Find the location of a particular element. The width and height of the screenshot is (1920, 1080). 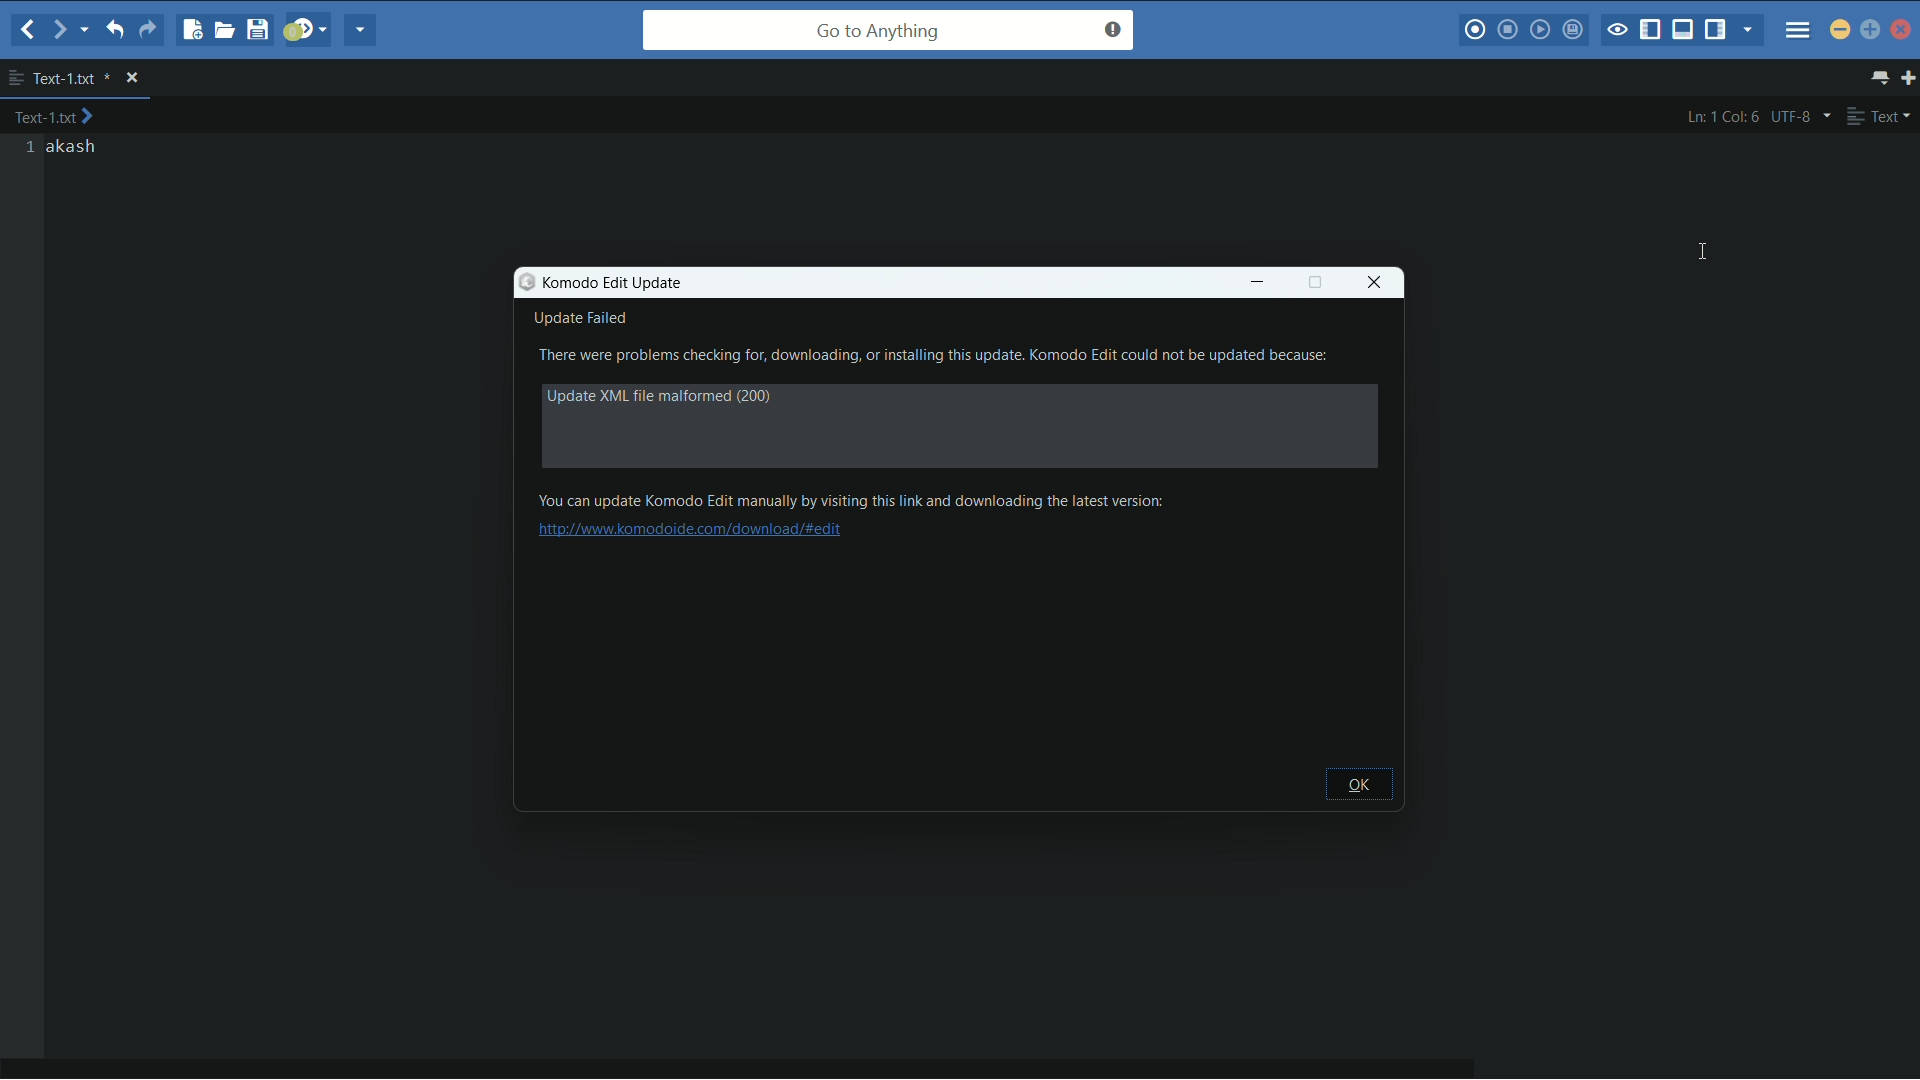

end is located at coordinates (89, 31).